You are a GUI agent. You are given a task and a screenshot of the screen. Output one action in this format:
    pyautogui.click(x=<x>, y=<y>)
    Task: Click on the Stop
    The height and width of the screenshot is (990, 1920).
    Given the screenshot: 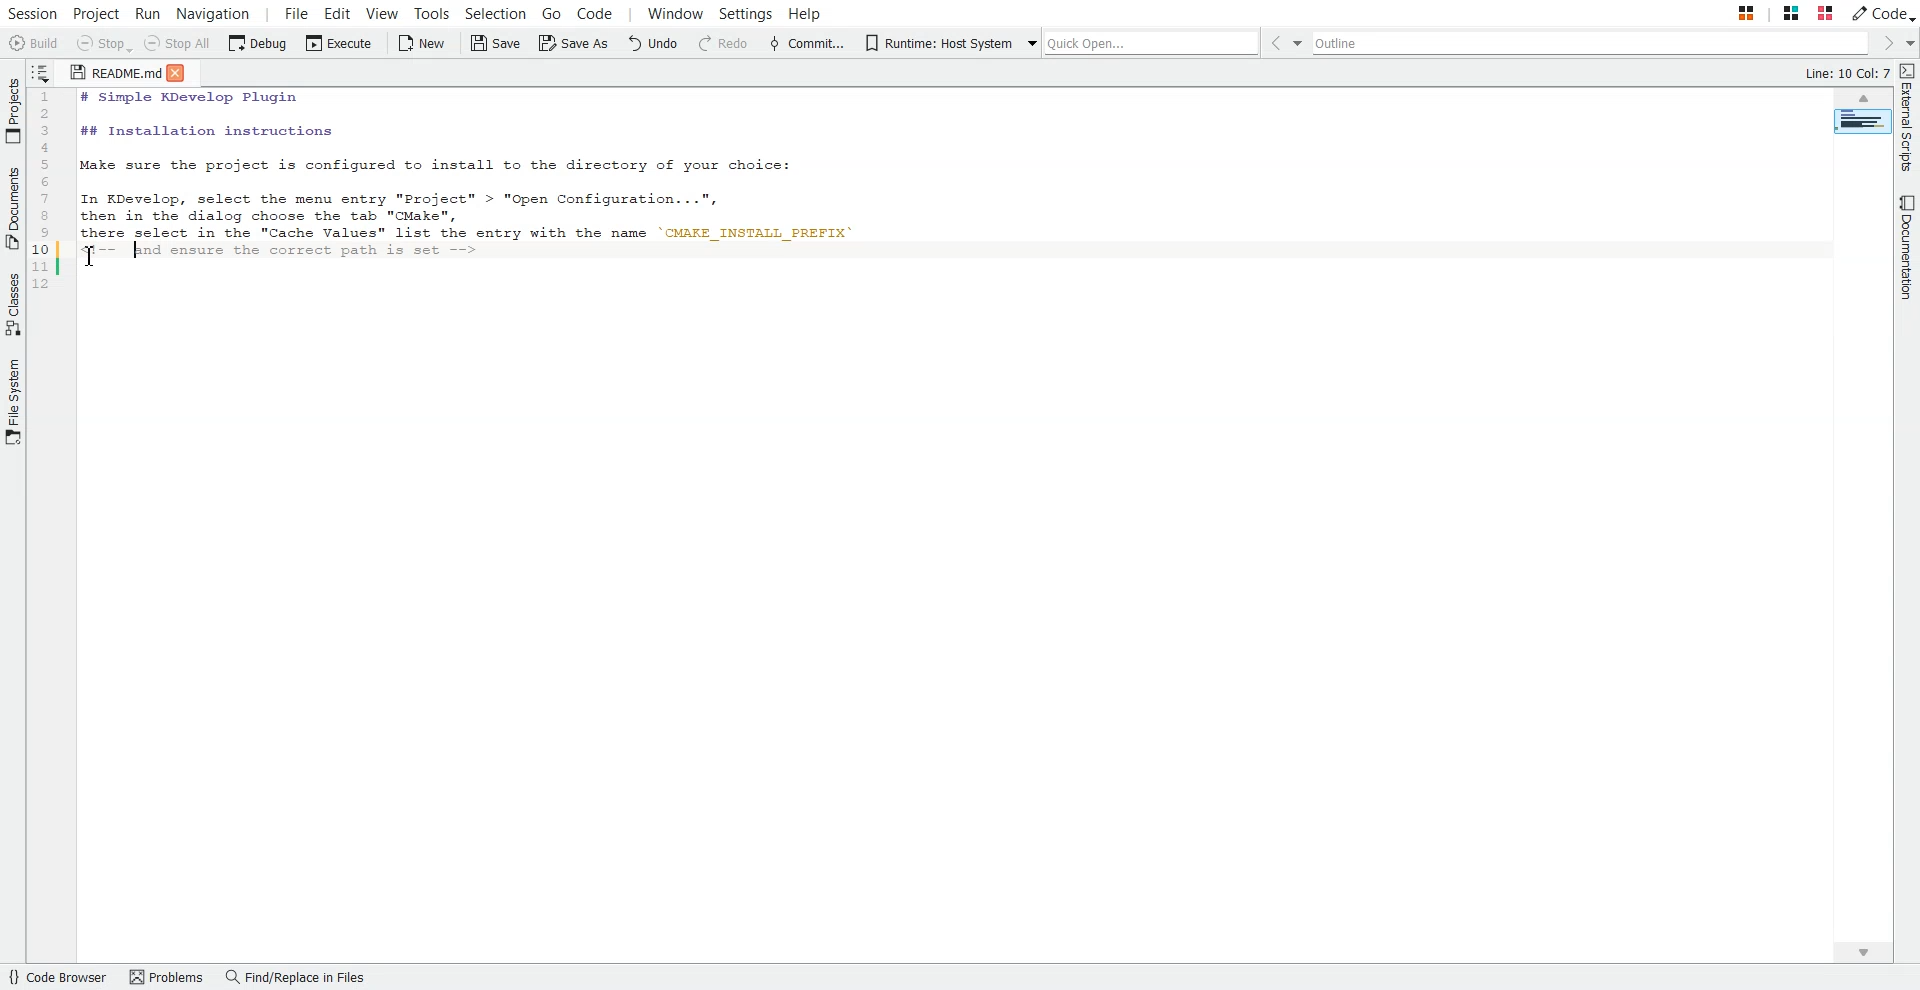 What is the action you would take?
    pyautogui.click(x=104, y=44)
    